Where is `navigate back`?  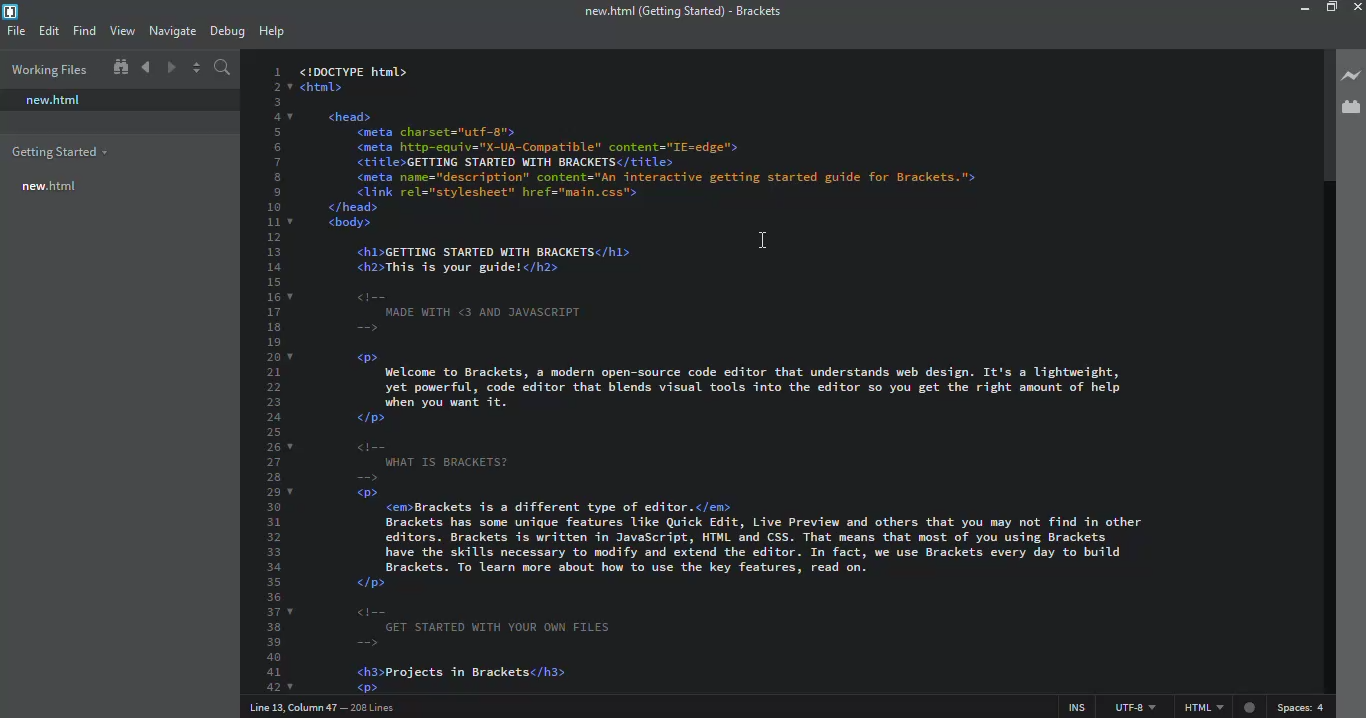 navigate back is located at coordinates (147, 68).